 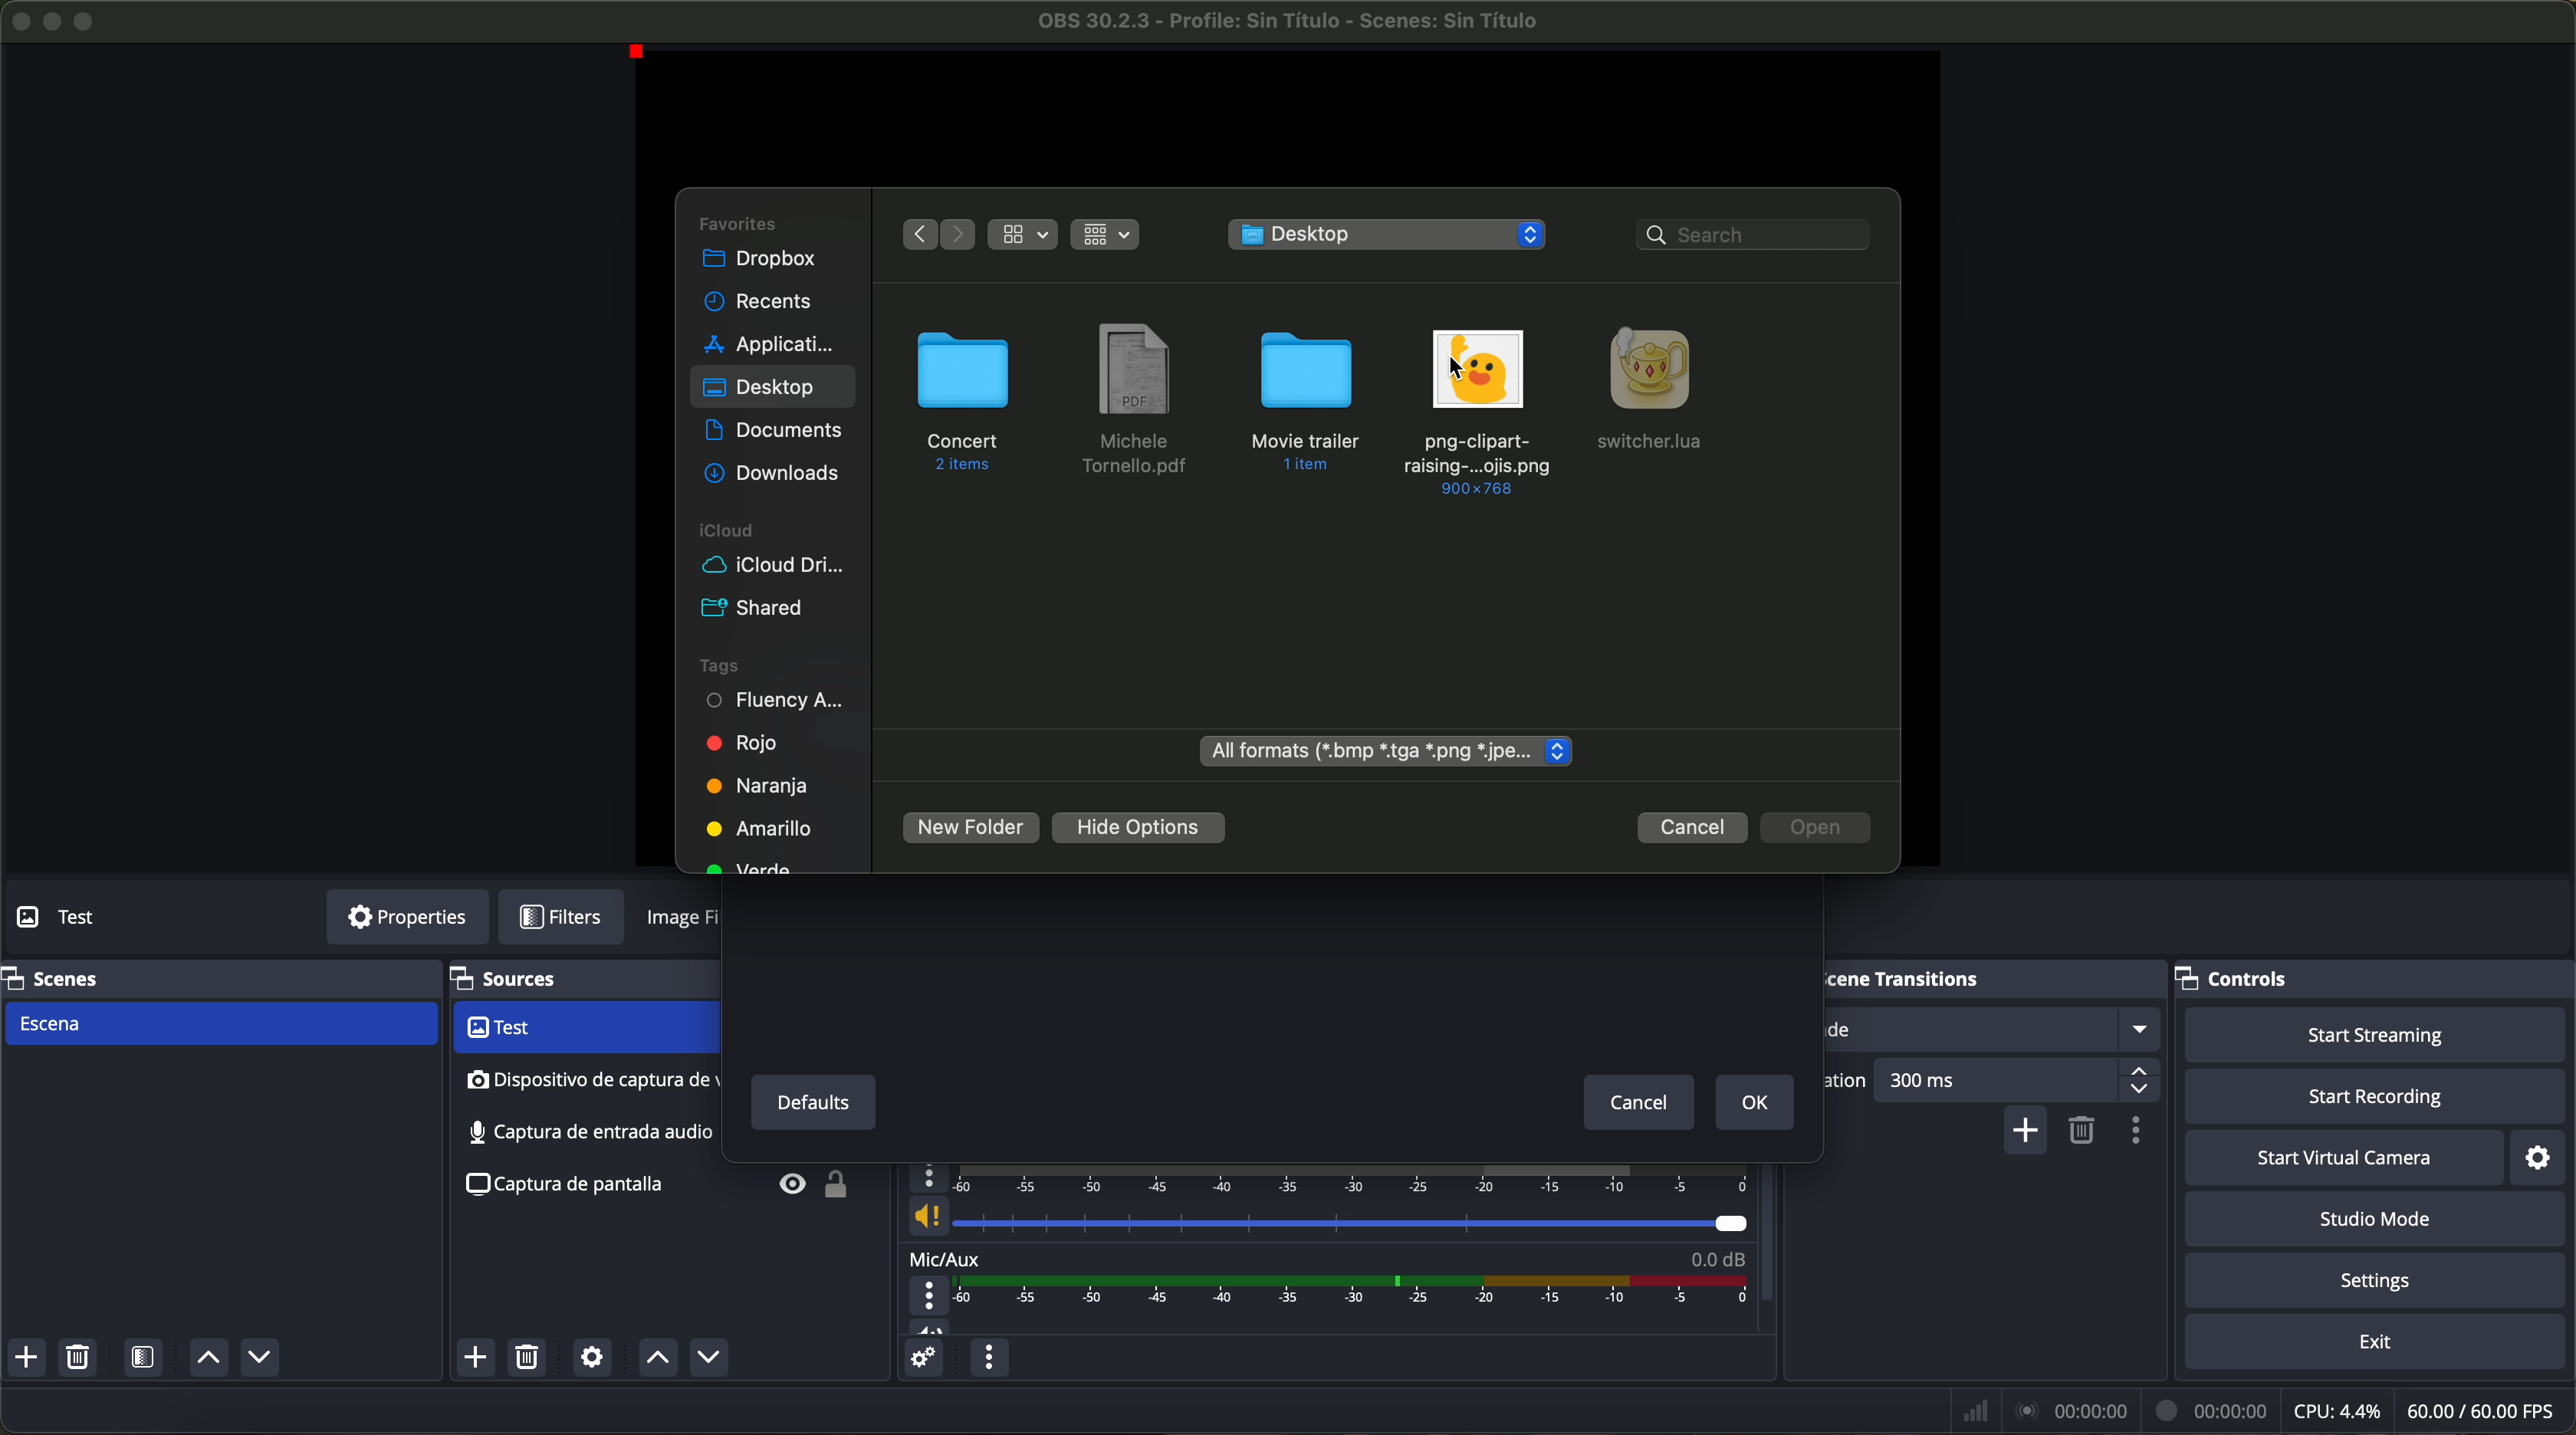 What do you see at coordinates (773, 566) in the screenshot?
I see `icloud drive` at bounding box center [773, 566].